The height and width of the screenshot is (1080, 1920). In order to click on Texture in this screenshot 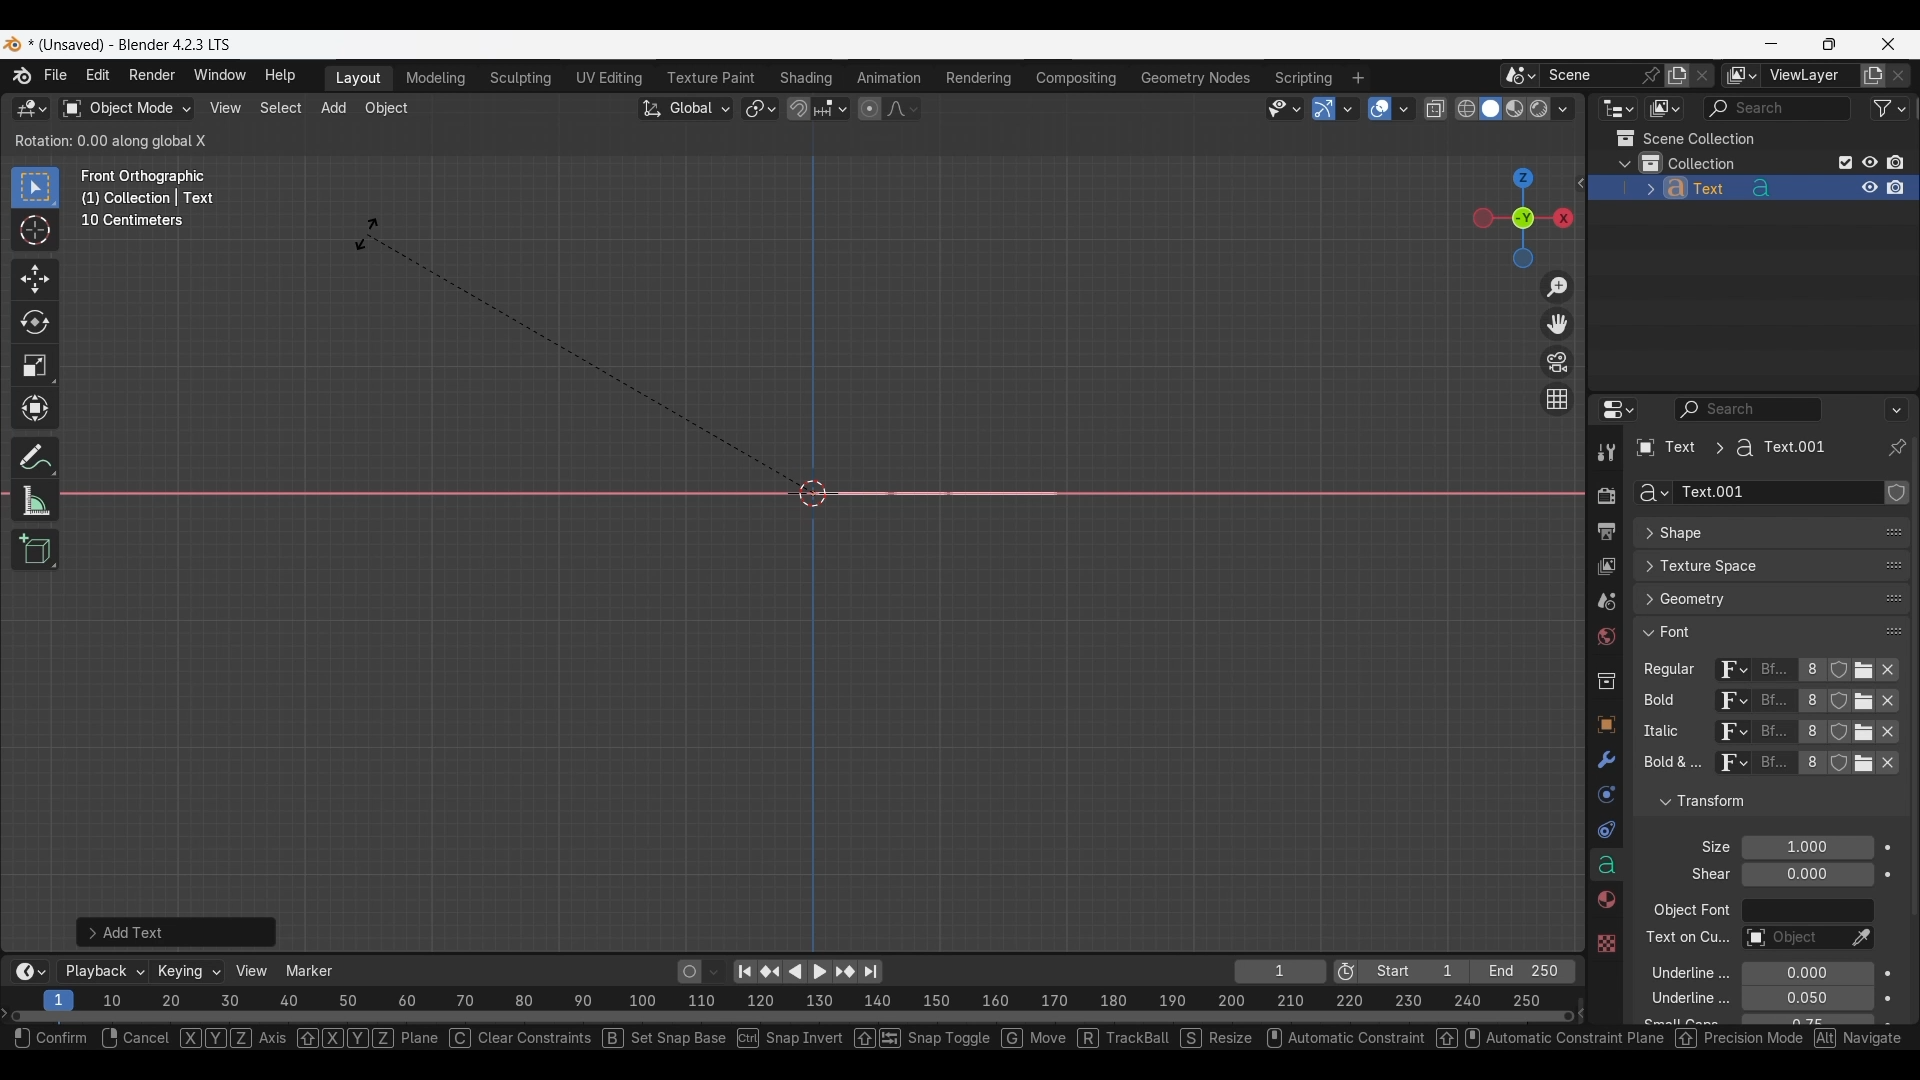, I will do `click(1606, 725)`.